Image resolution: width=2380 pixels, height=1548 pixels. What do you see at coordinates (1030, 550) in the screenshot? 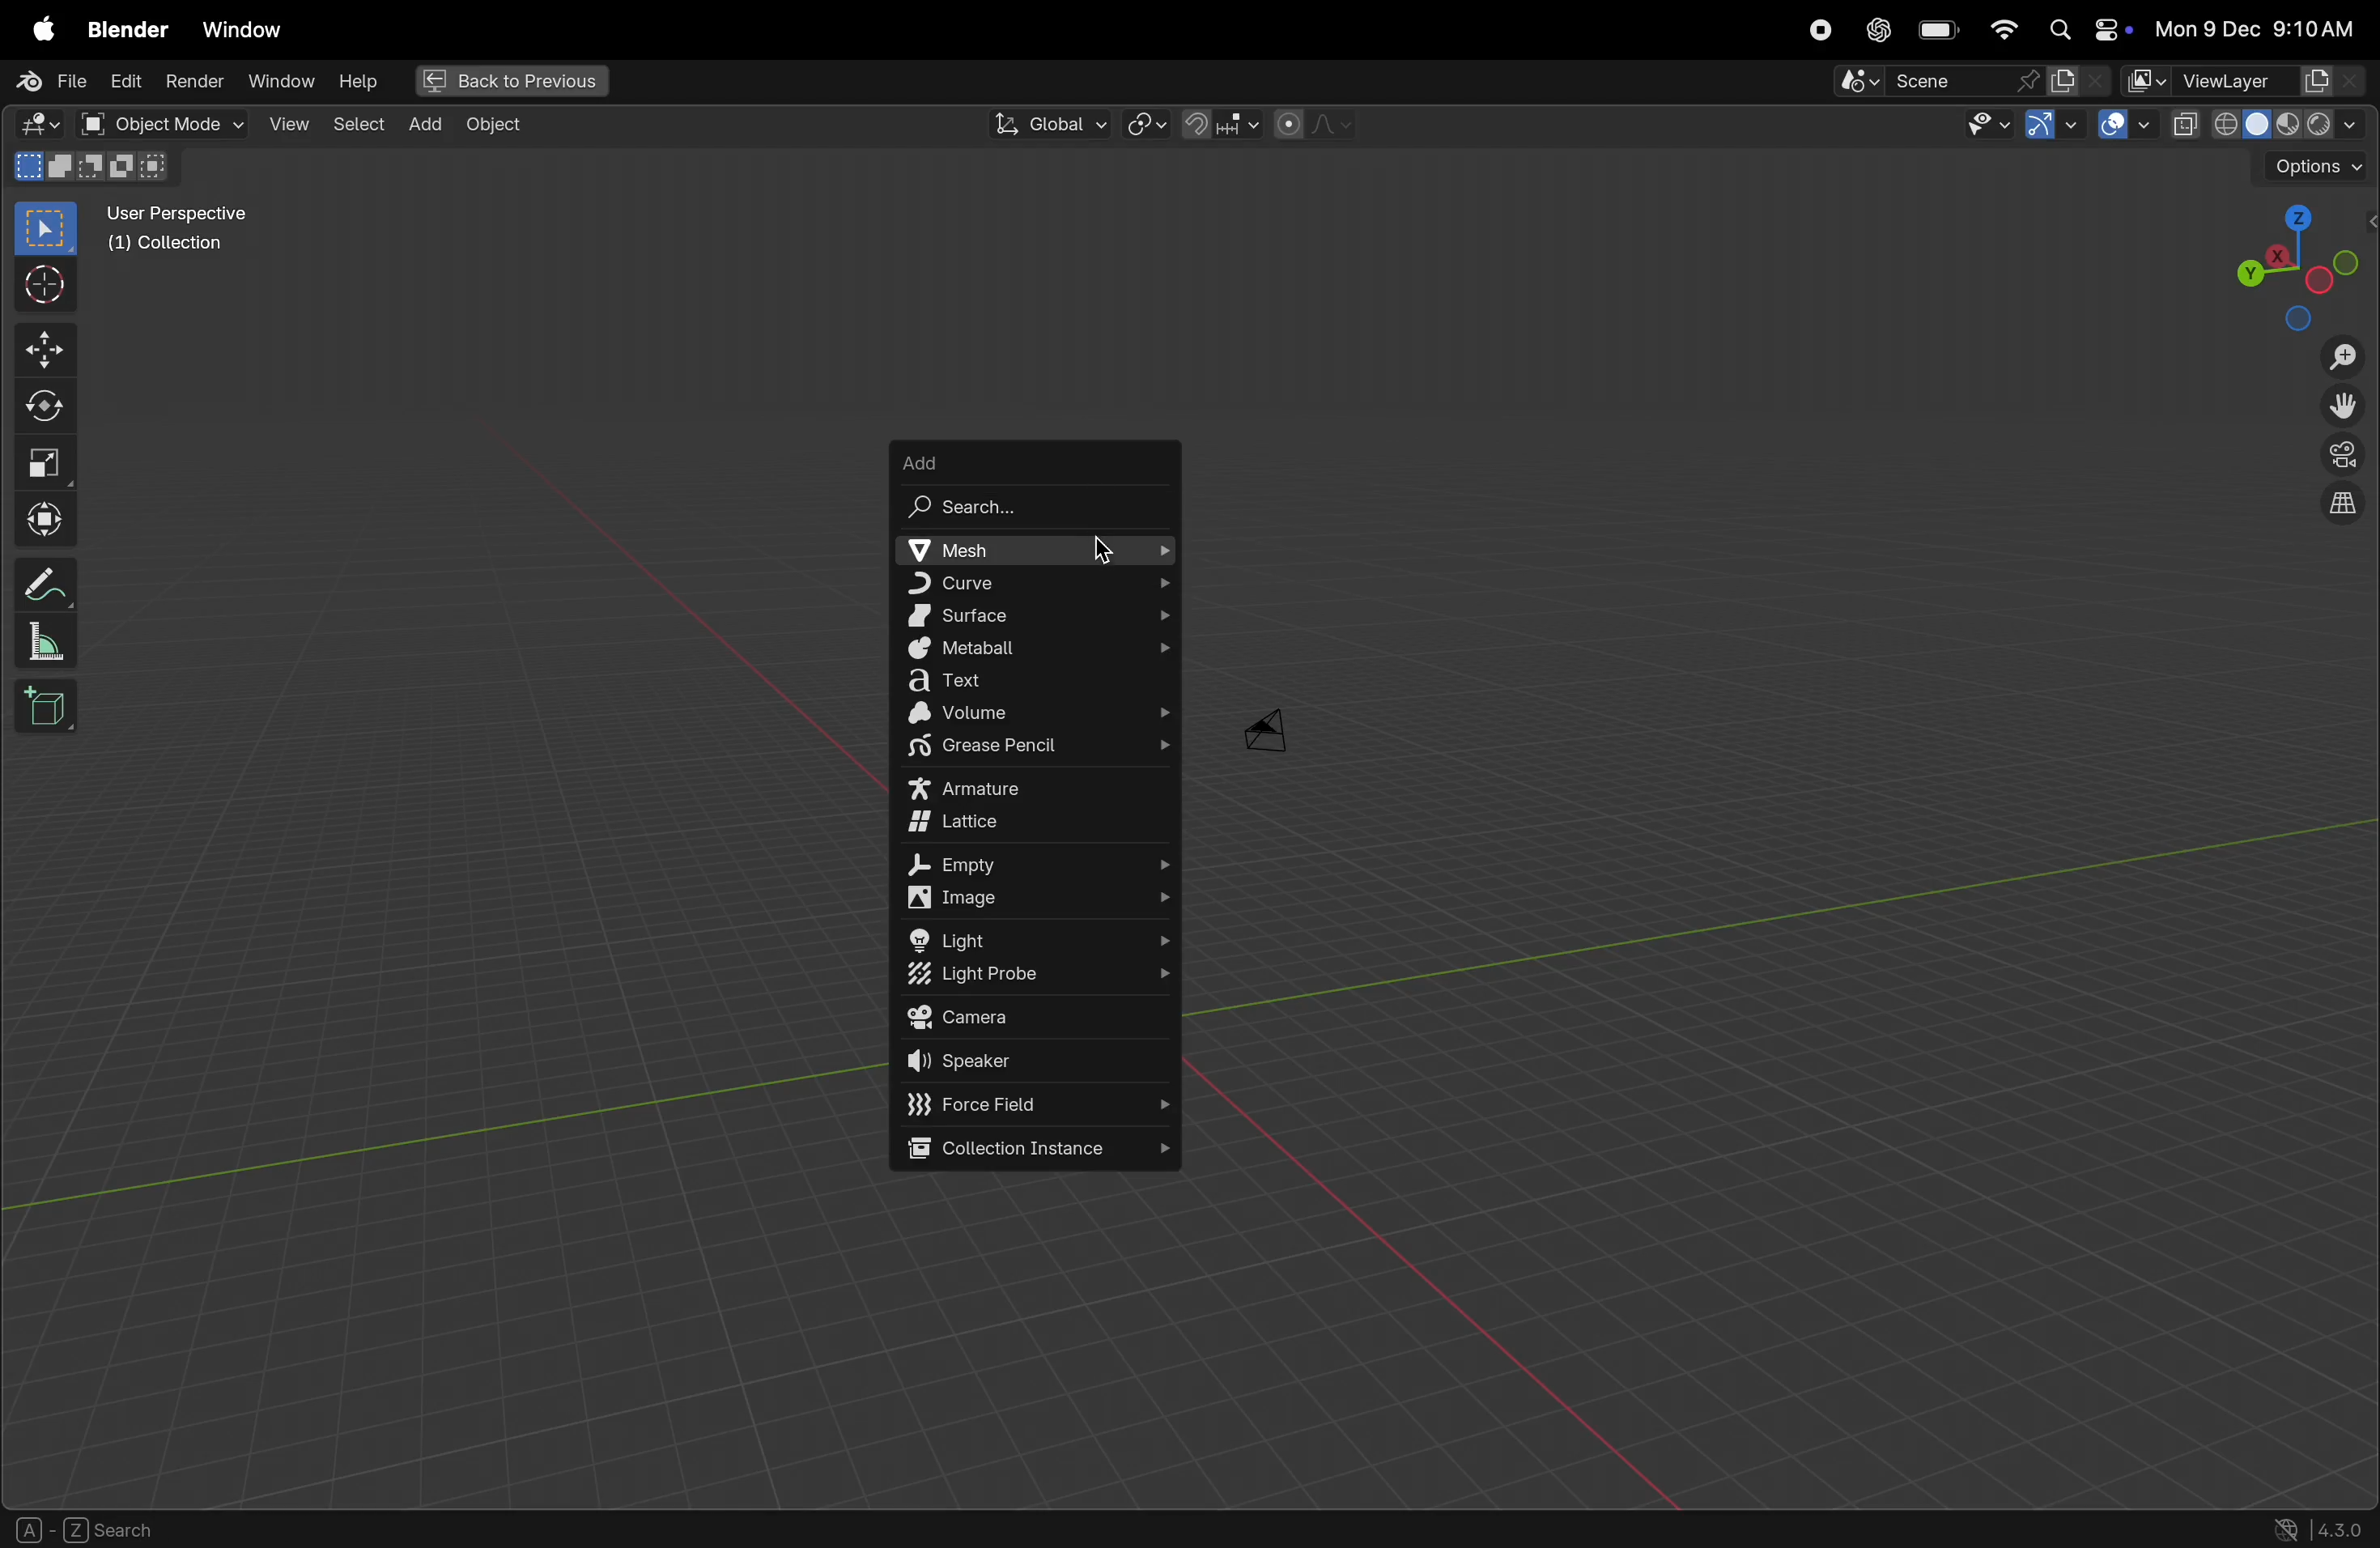
I see `mesh` at bounding box center [1030, 550].